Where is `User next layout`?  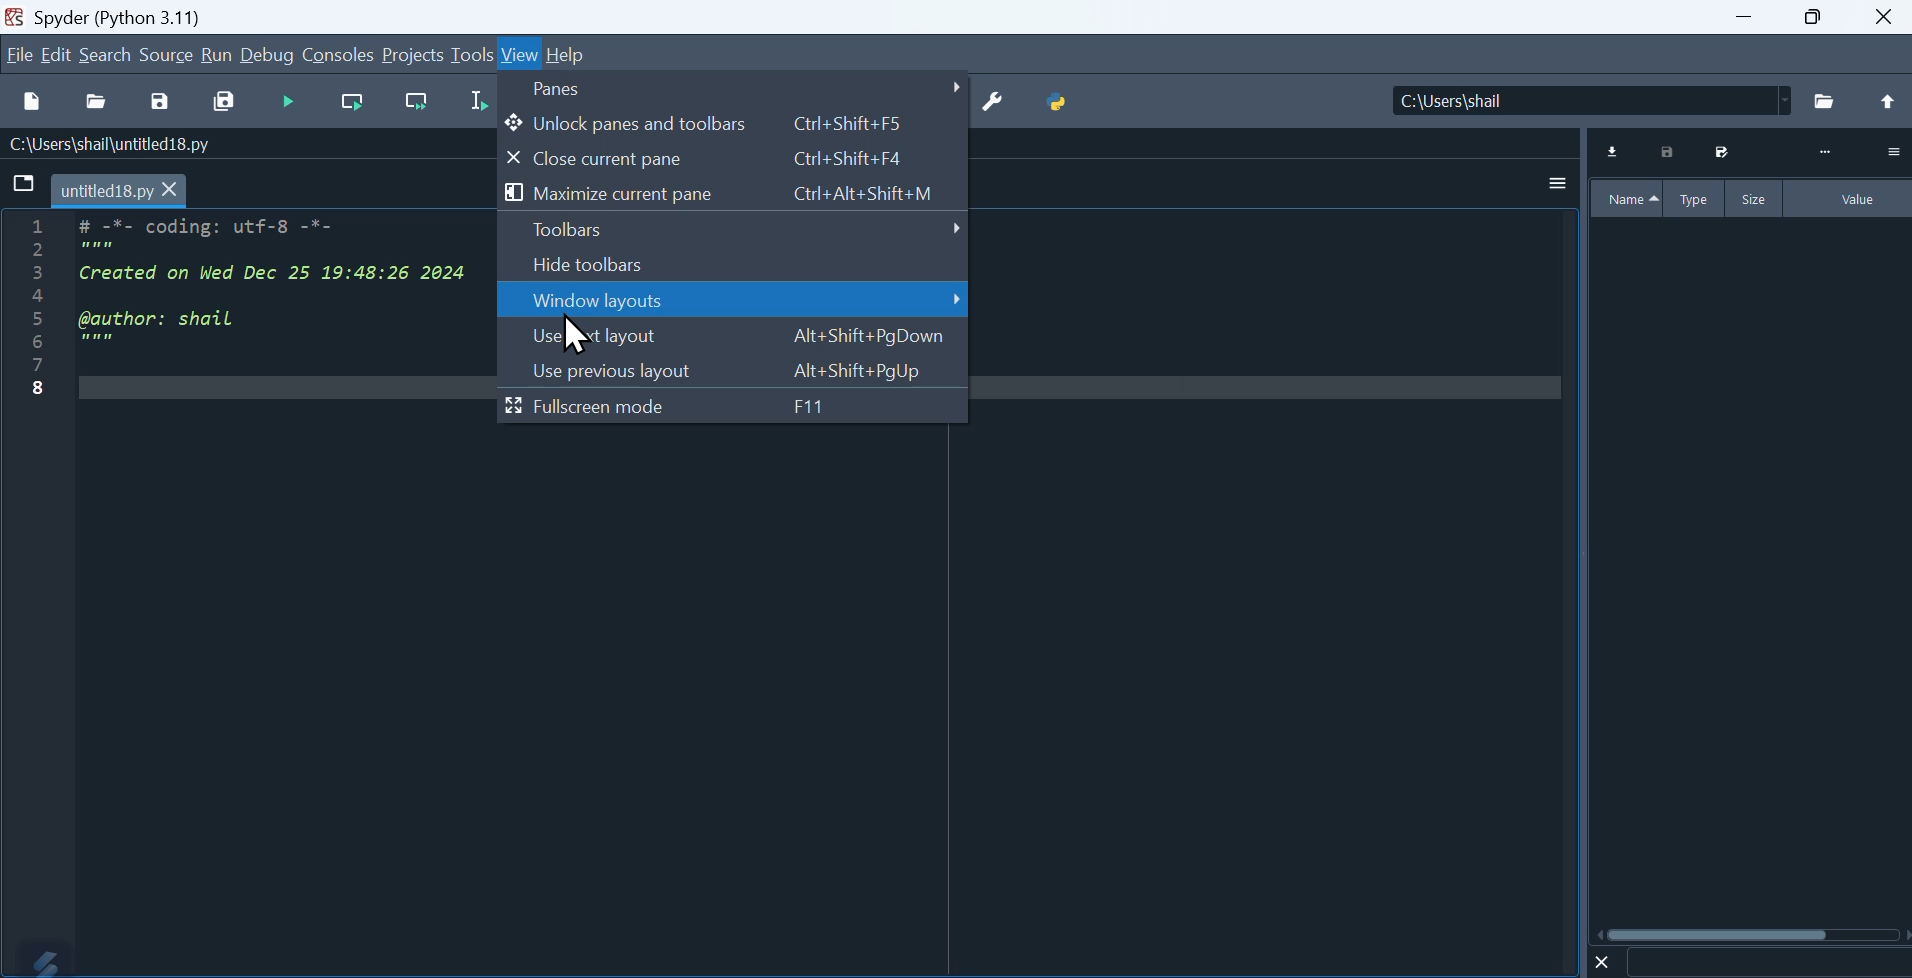
User next layout is located at coordinates (733, 337).